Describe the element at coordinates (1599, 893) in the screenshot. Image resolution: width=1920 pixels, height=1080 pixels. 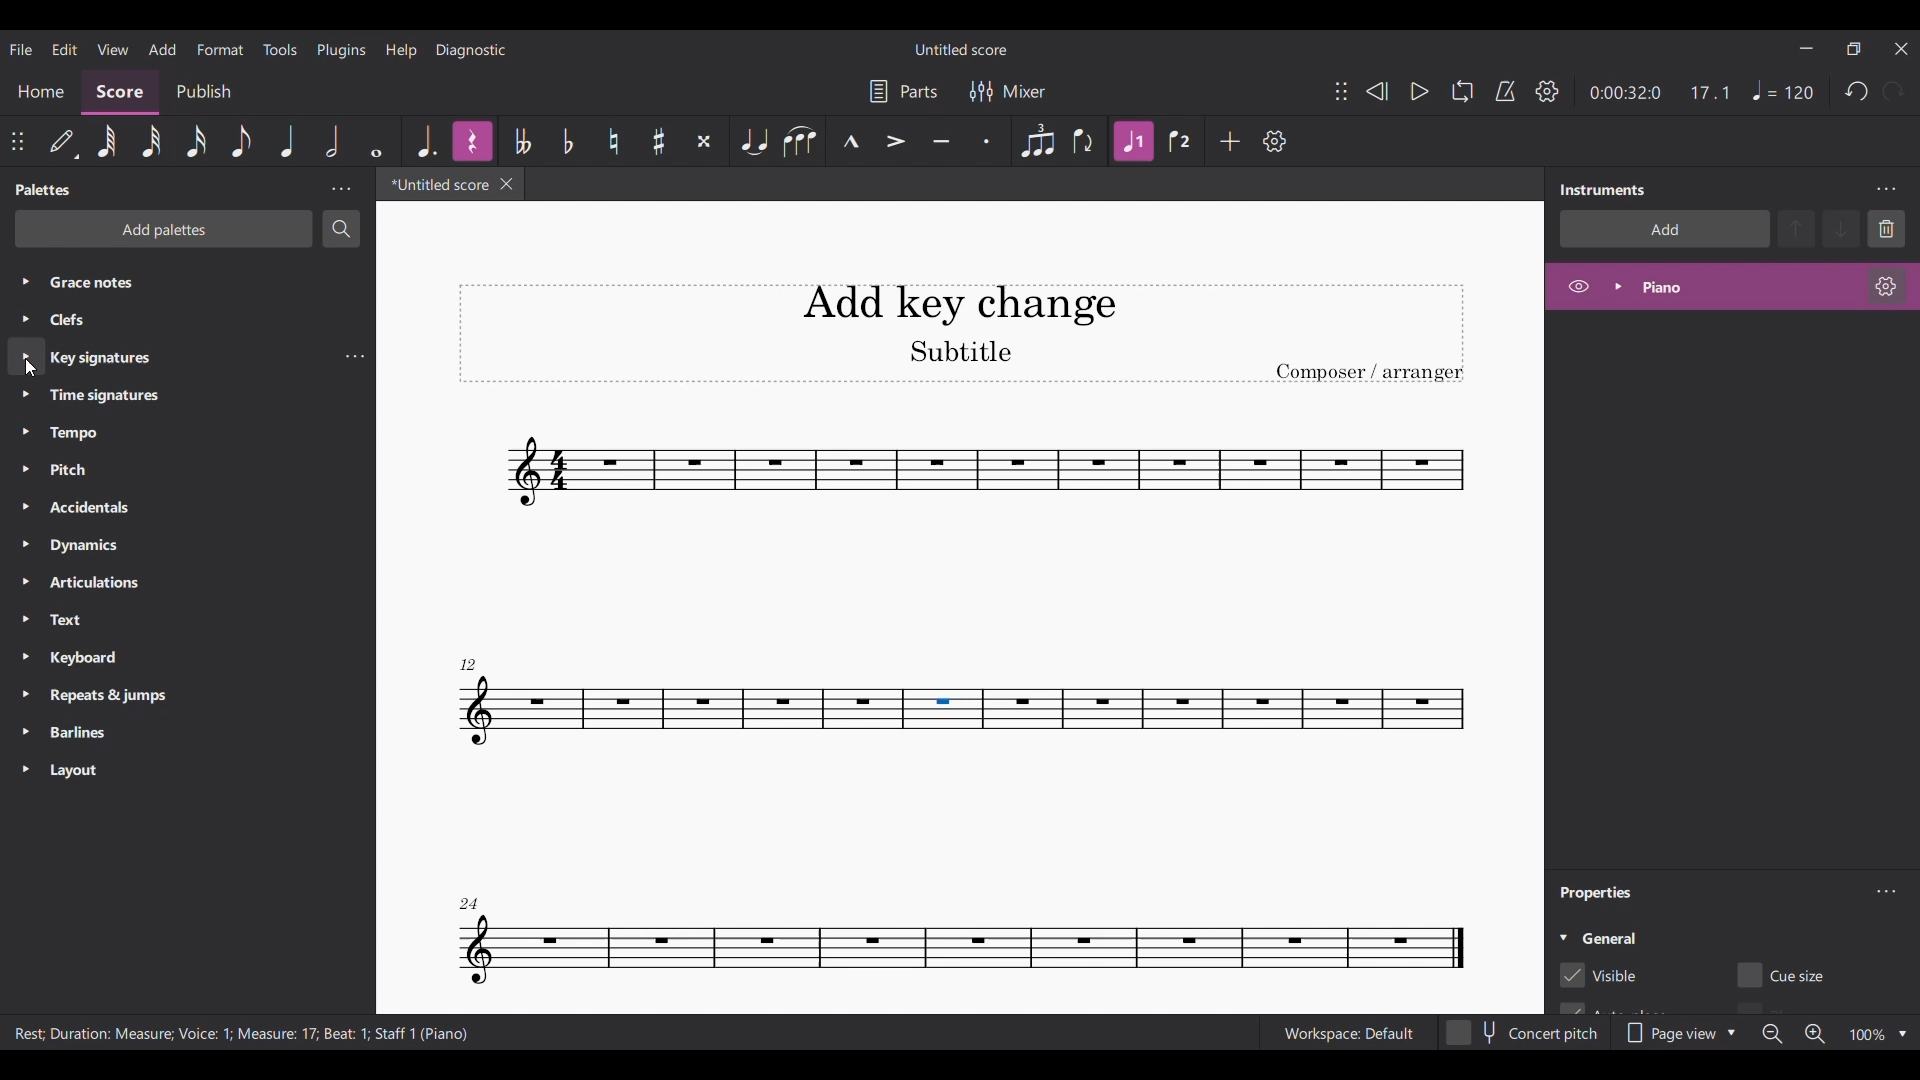
I see `Panel title` at that location.